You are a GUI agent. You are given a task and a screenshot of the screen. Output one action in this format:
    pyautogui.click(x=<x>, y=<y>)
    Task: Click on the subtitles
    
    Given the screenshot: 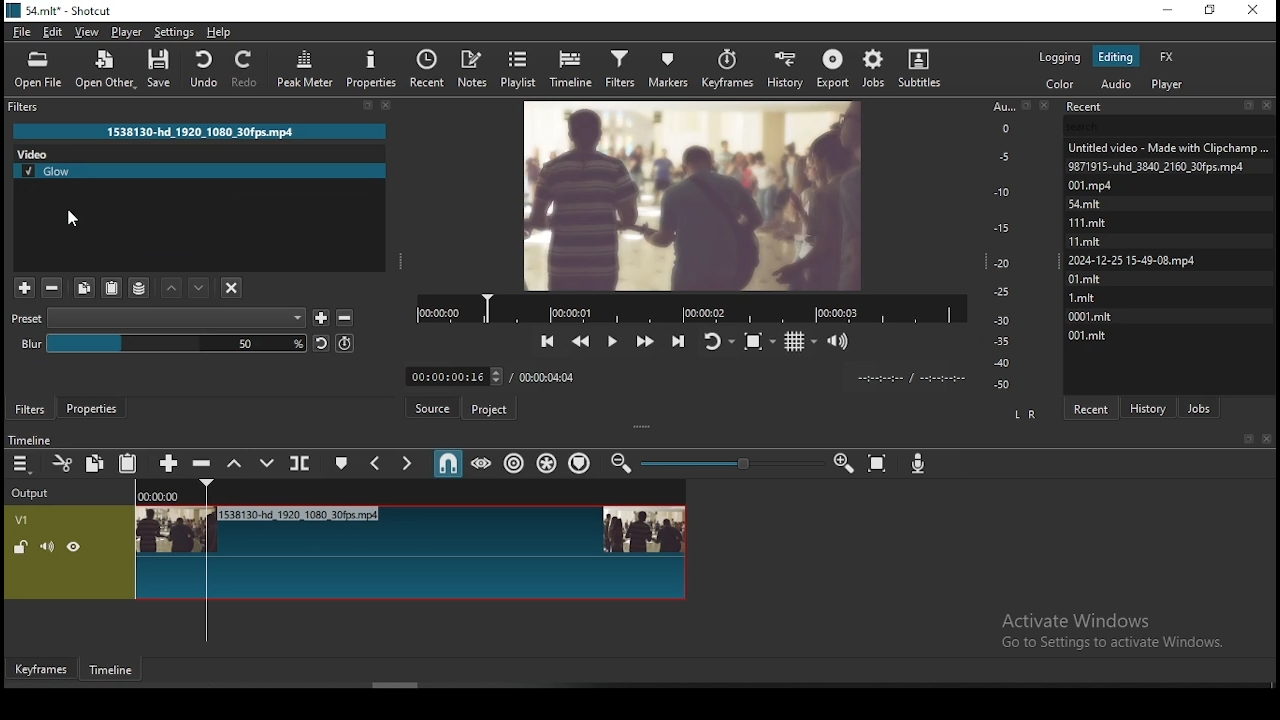 What is the action you would take?
    pyautogui.click(x=924, y=67)
    